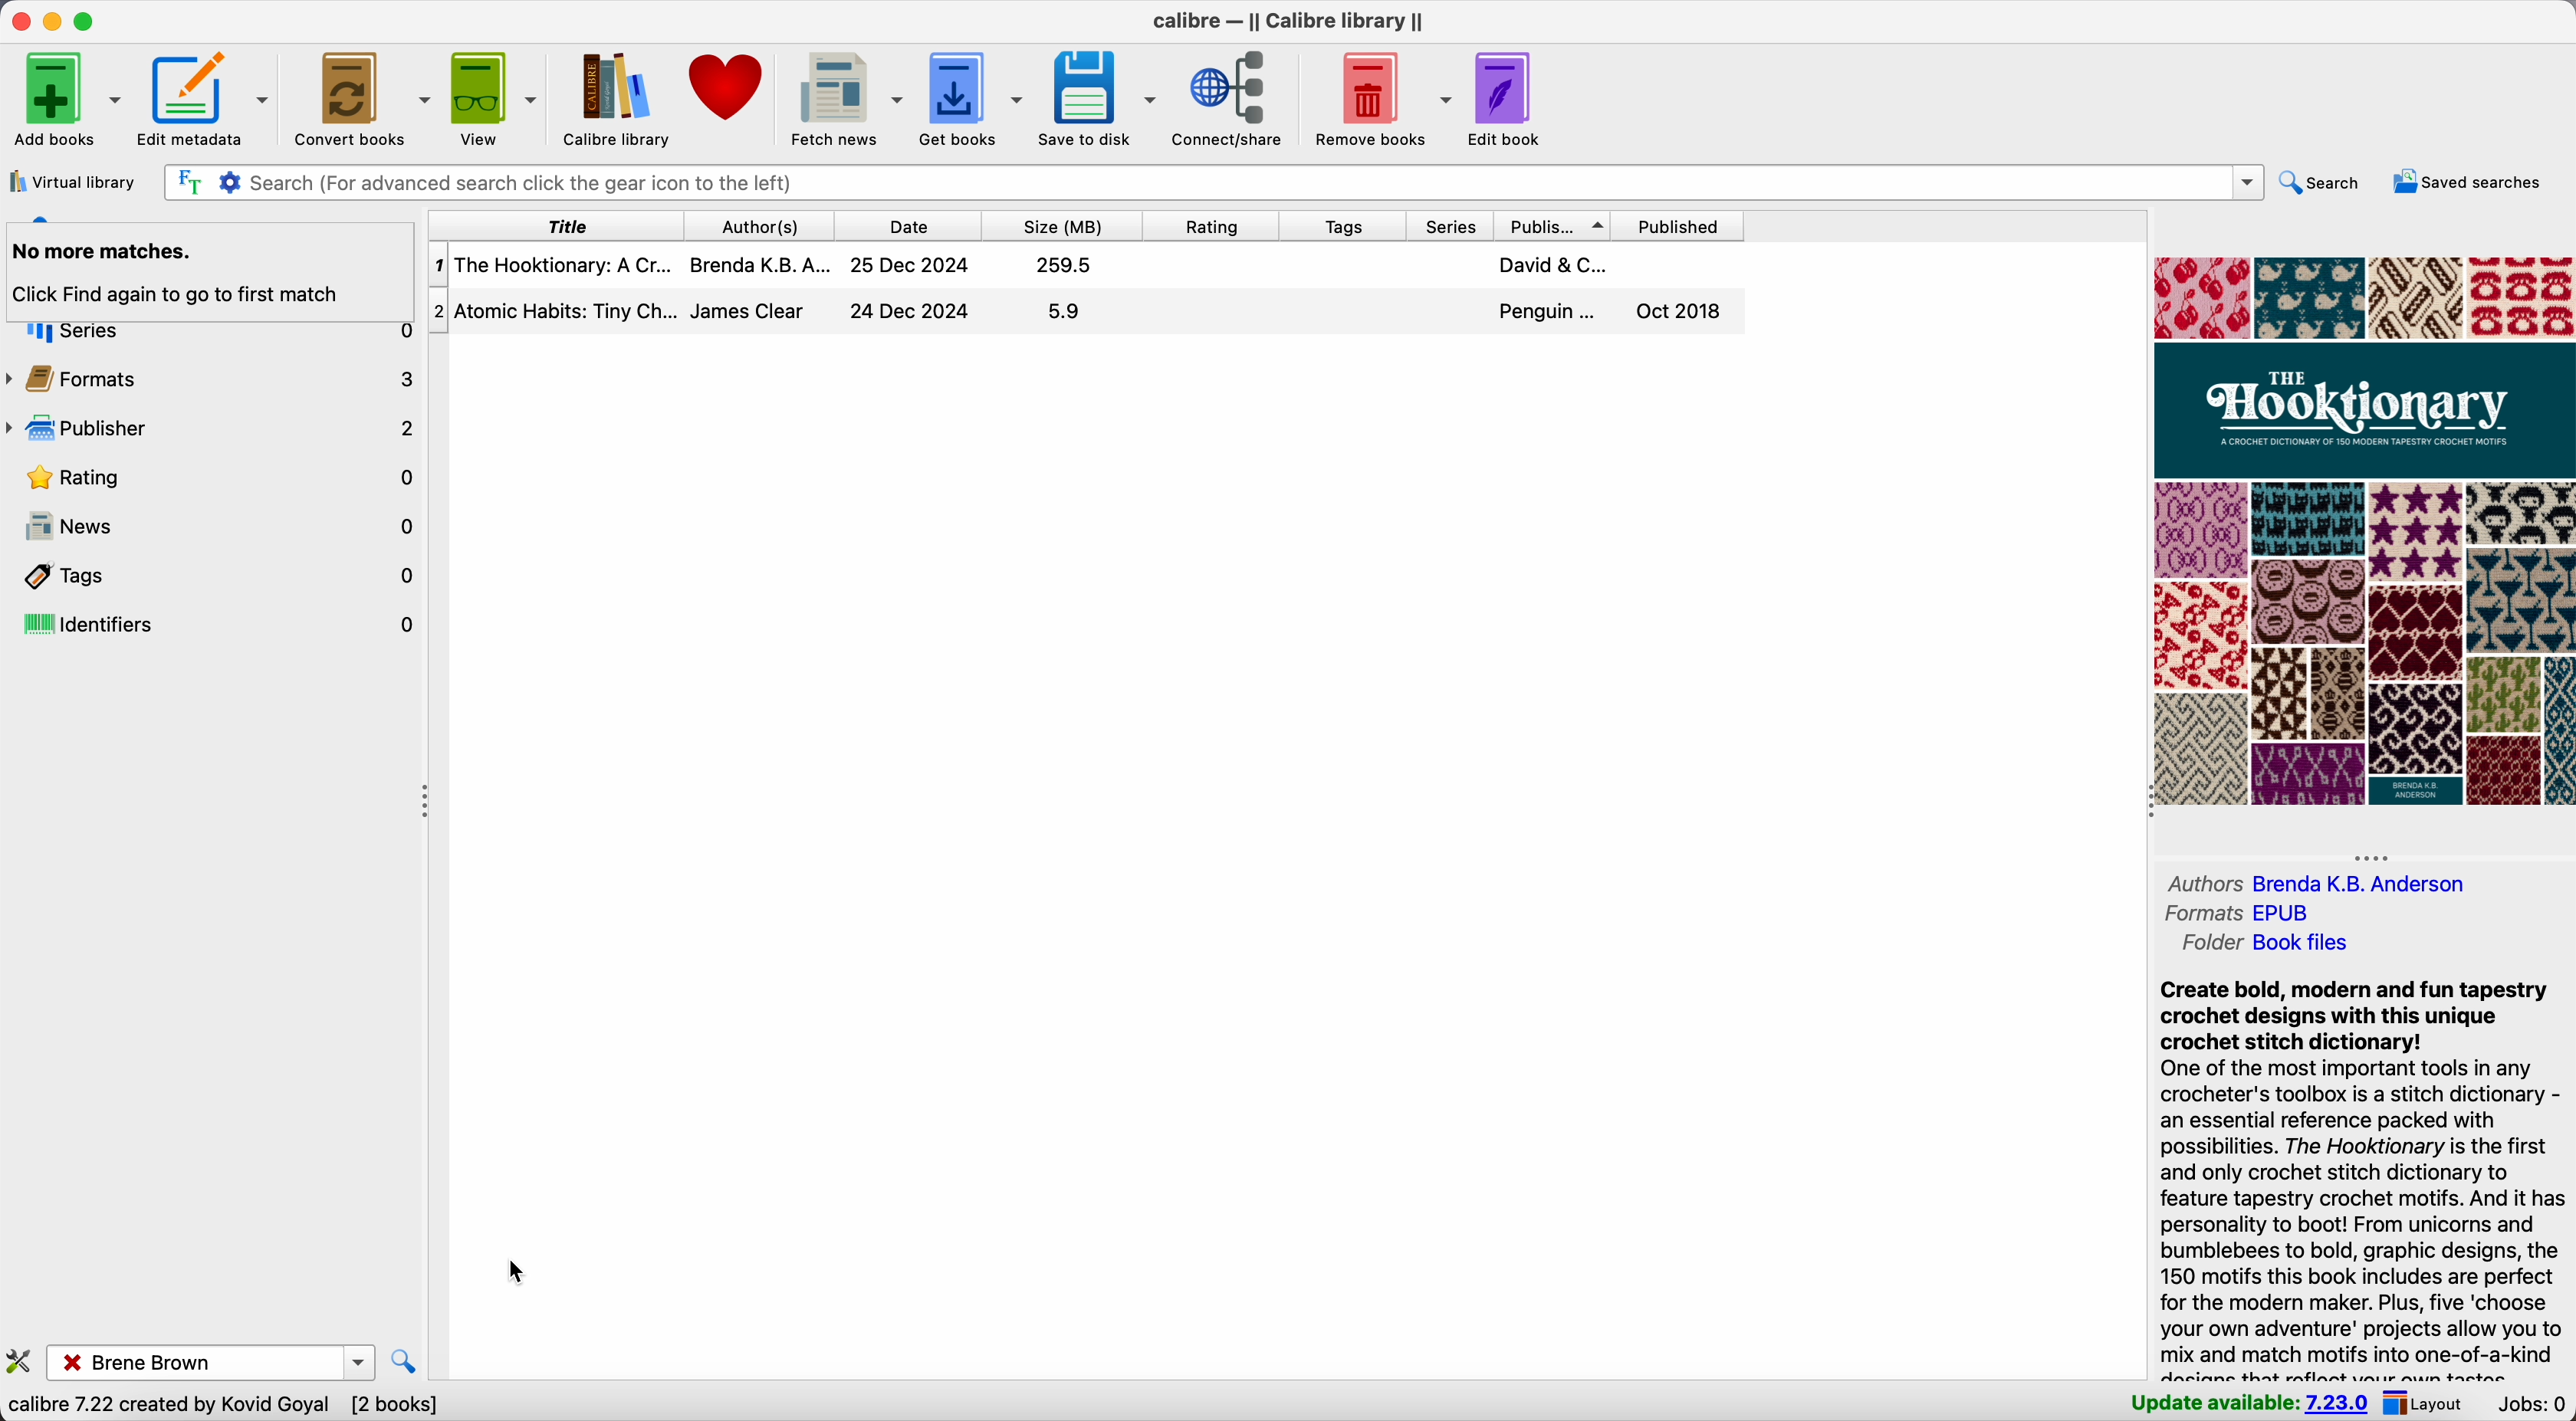 The image size is (2576, 1421). What do you see at coordinates (556, 227) in the screenshot?
I see `title` at bounding box center [556, 227].